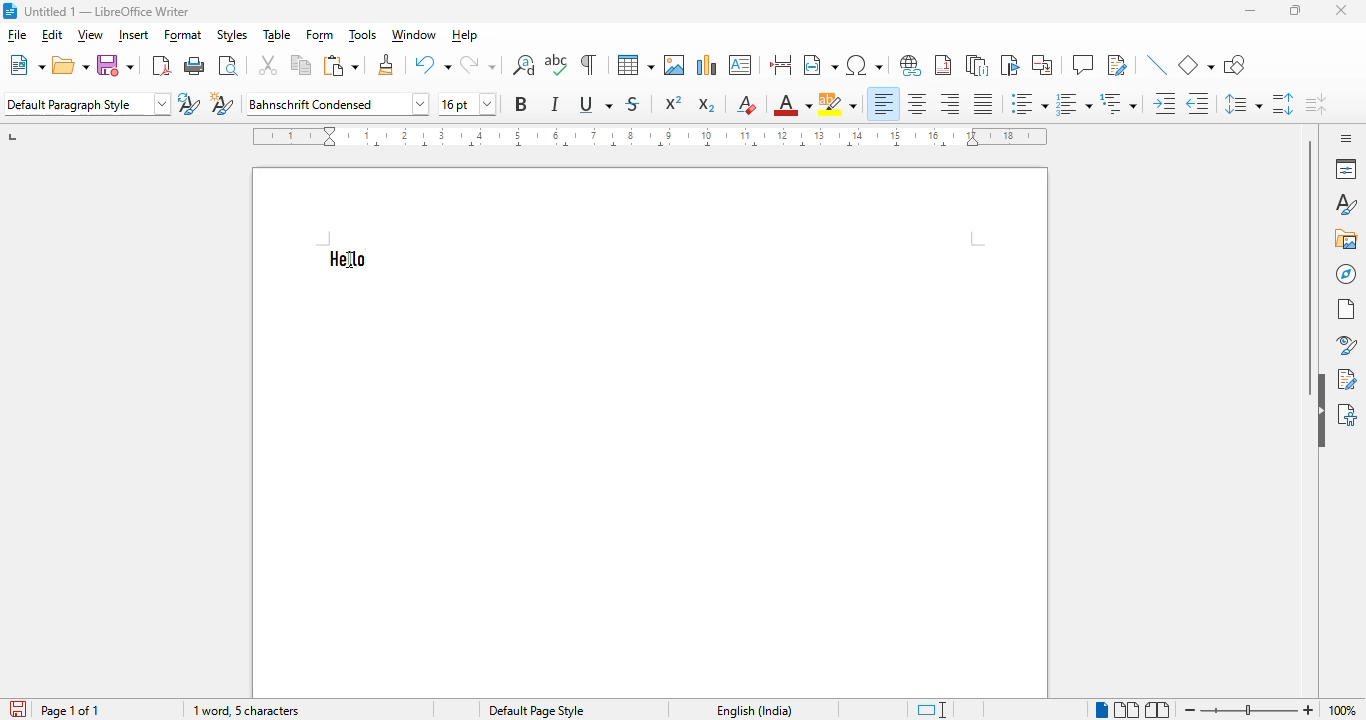 The height and width of the screenshot is (720, 1366). Describe the element at coordinates (190, 104) in the screenshot. I see `update selected style` at that location.